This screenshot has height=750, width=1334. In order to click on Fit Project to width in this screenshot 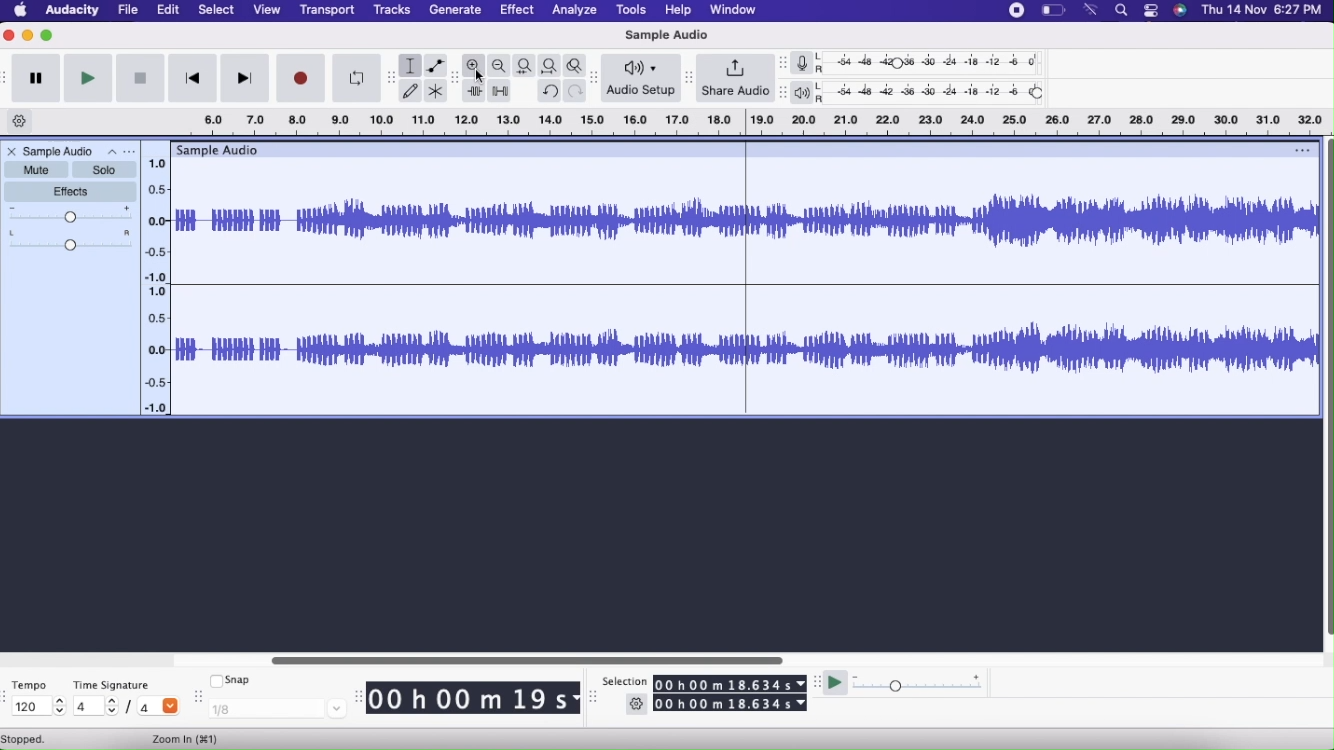, I will do `click(549, 66)`.